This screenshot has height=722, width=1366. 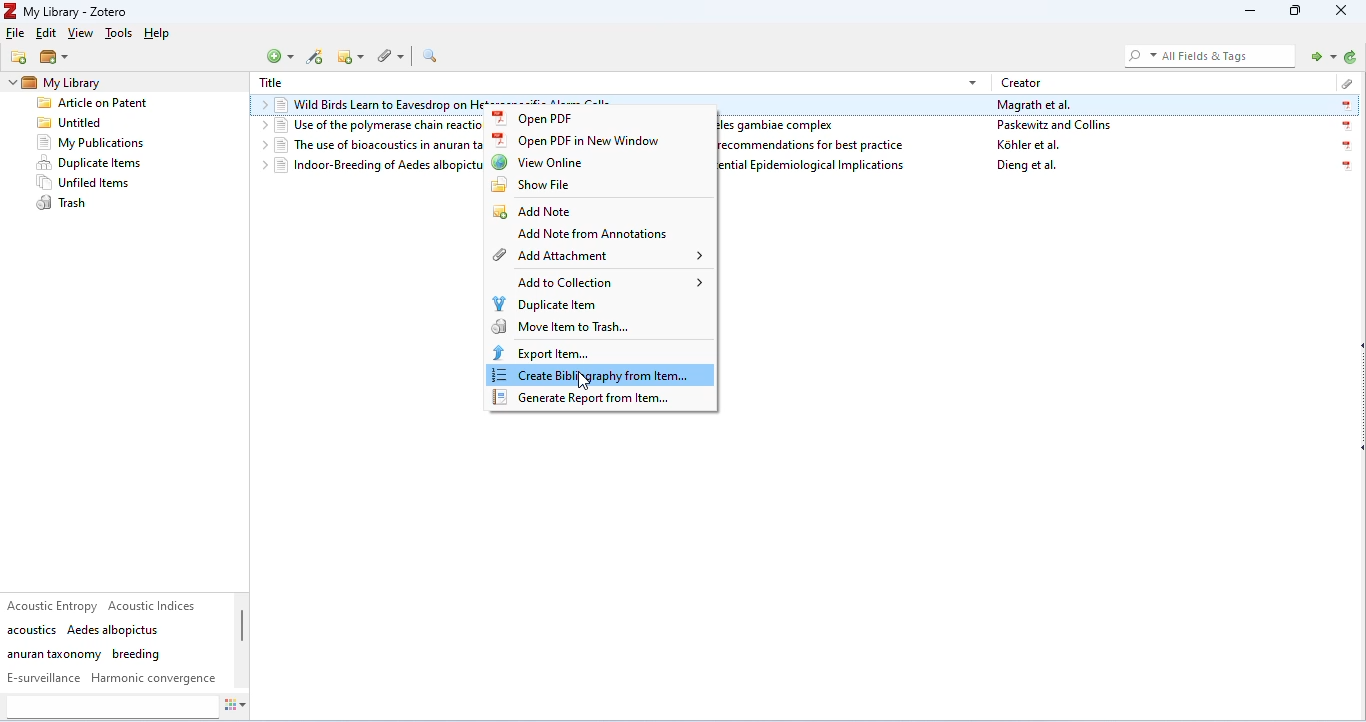 What do you see at coordinates (260, 144) in the screenshot?
I see `drop down` at bounding box center [260, 144].